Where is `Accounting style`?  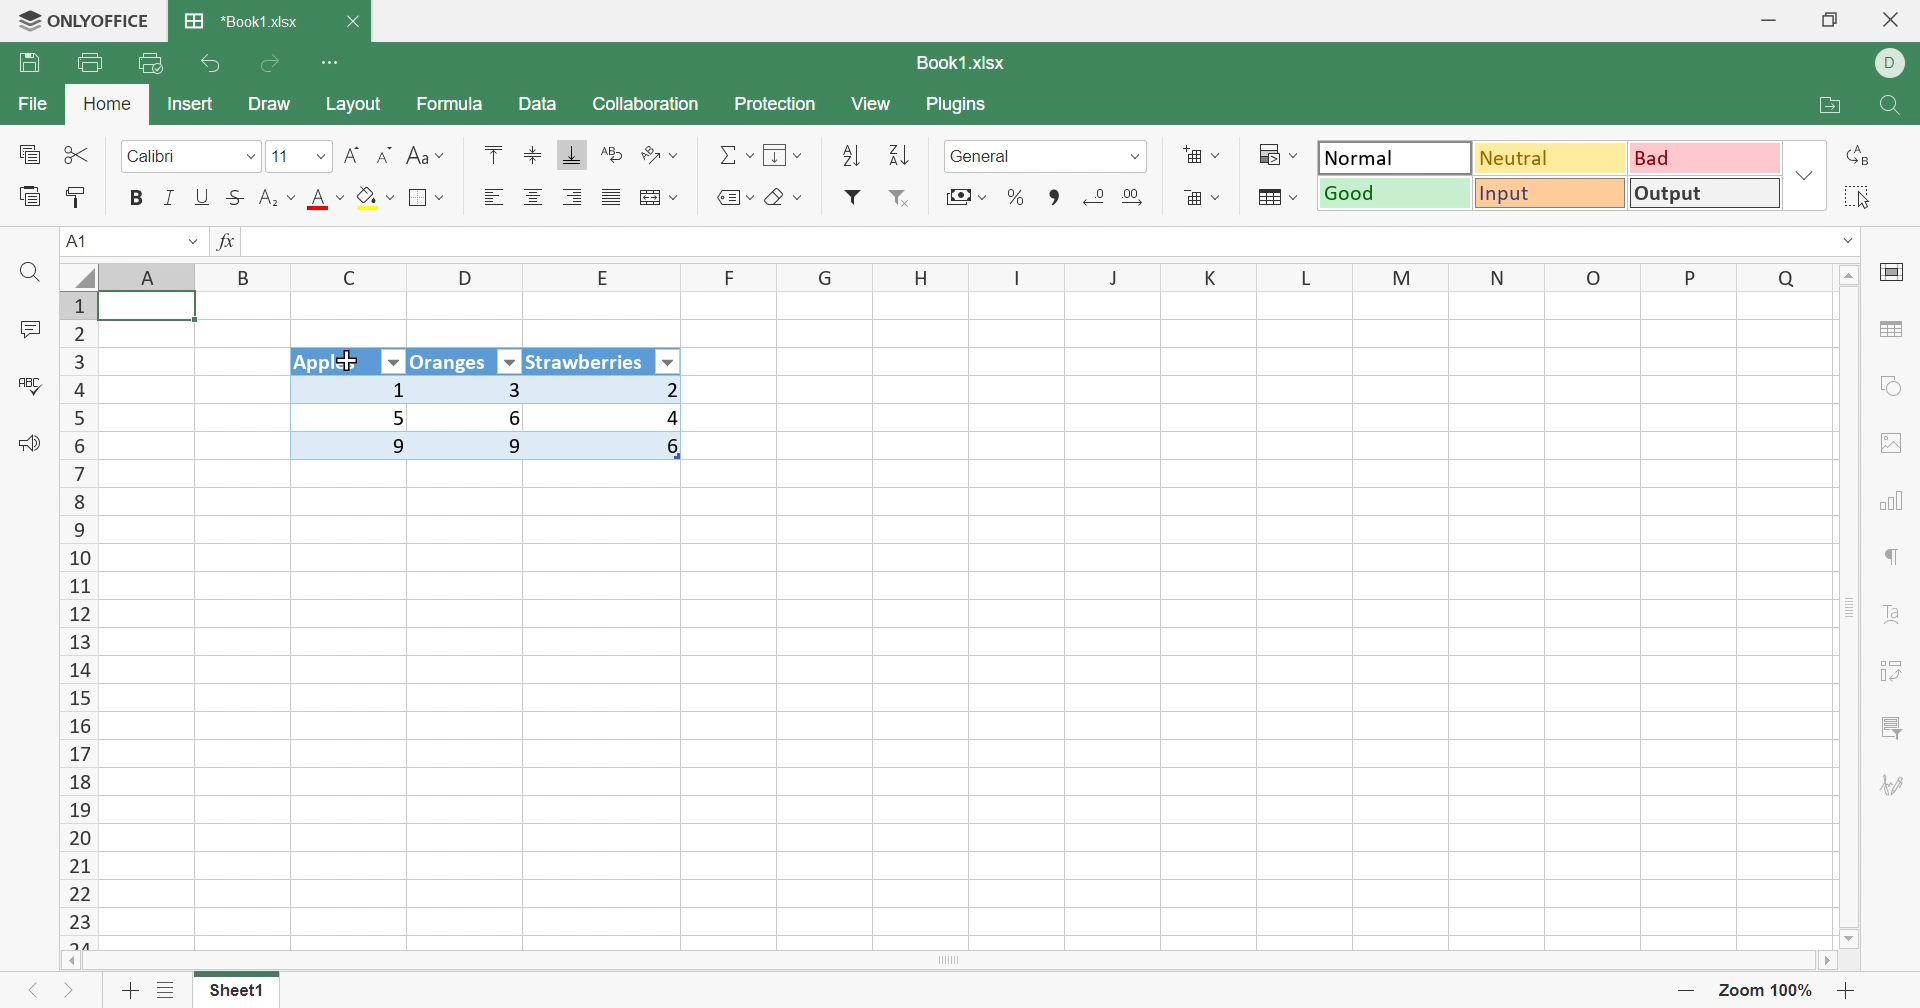
Accounting style is located at coordinates (964, 199).